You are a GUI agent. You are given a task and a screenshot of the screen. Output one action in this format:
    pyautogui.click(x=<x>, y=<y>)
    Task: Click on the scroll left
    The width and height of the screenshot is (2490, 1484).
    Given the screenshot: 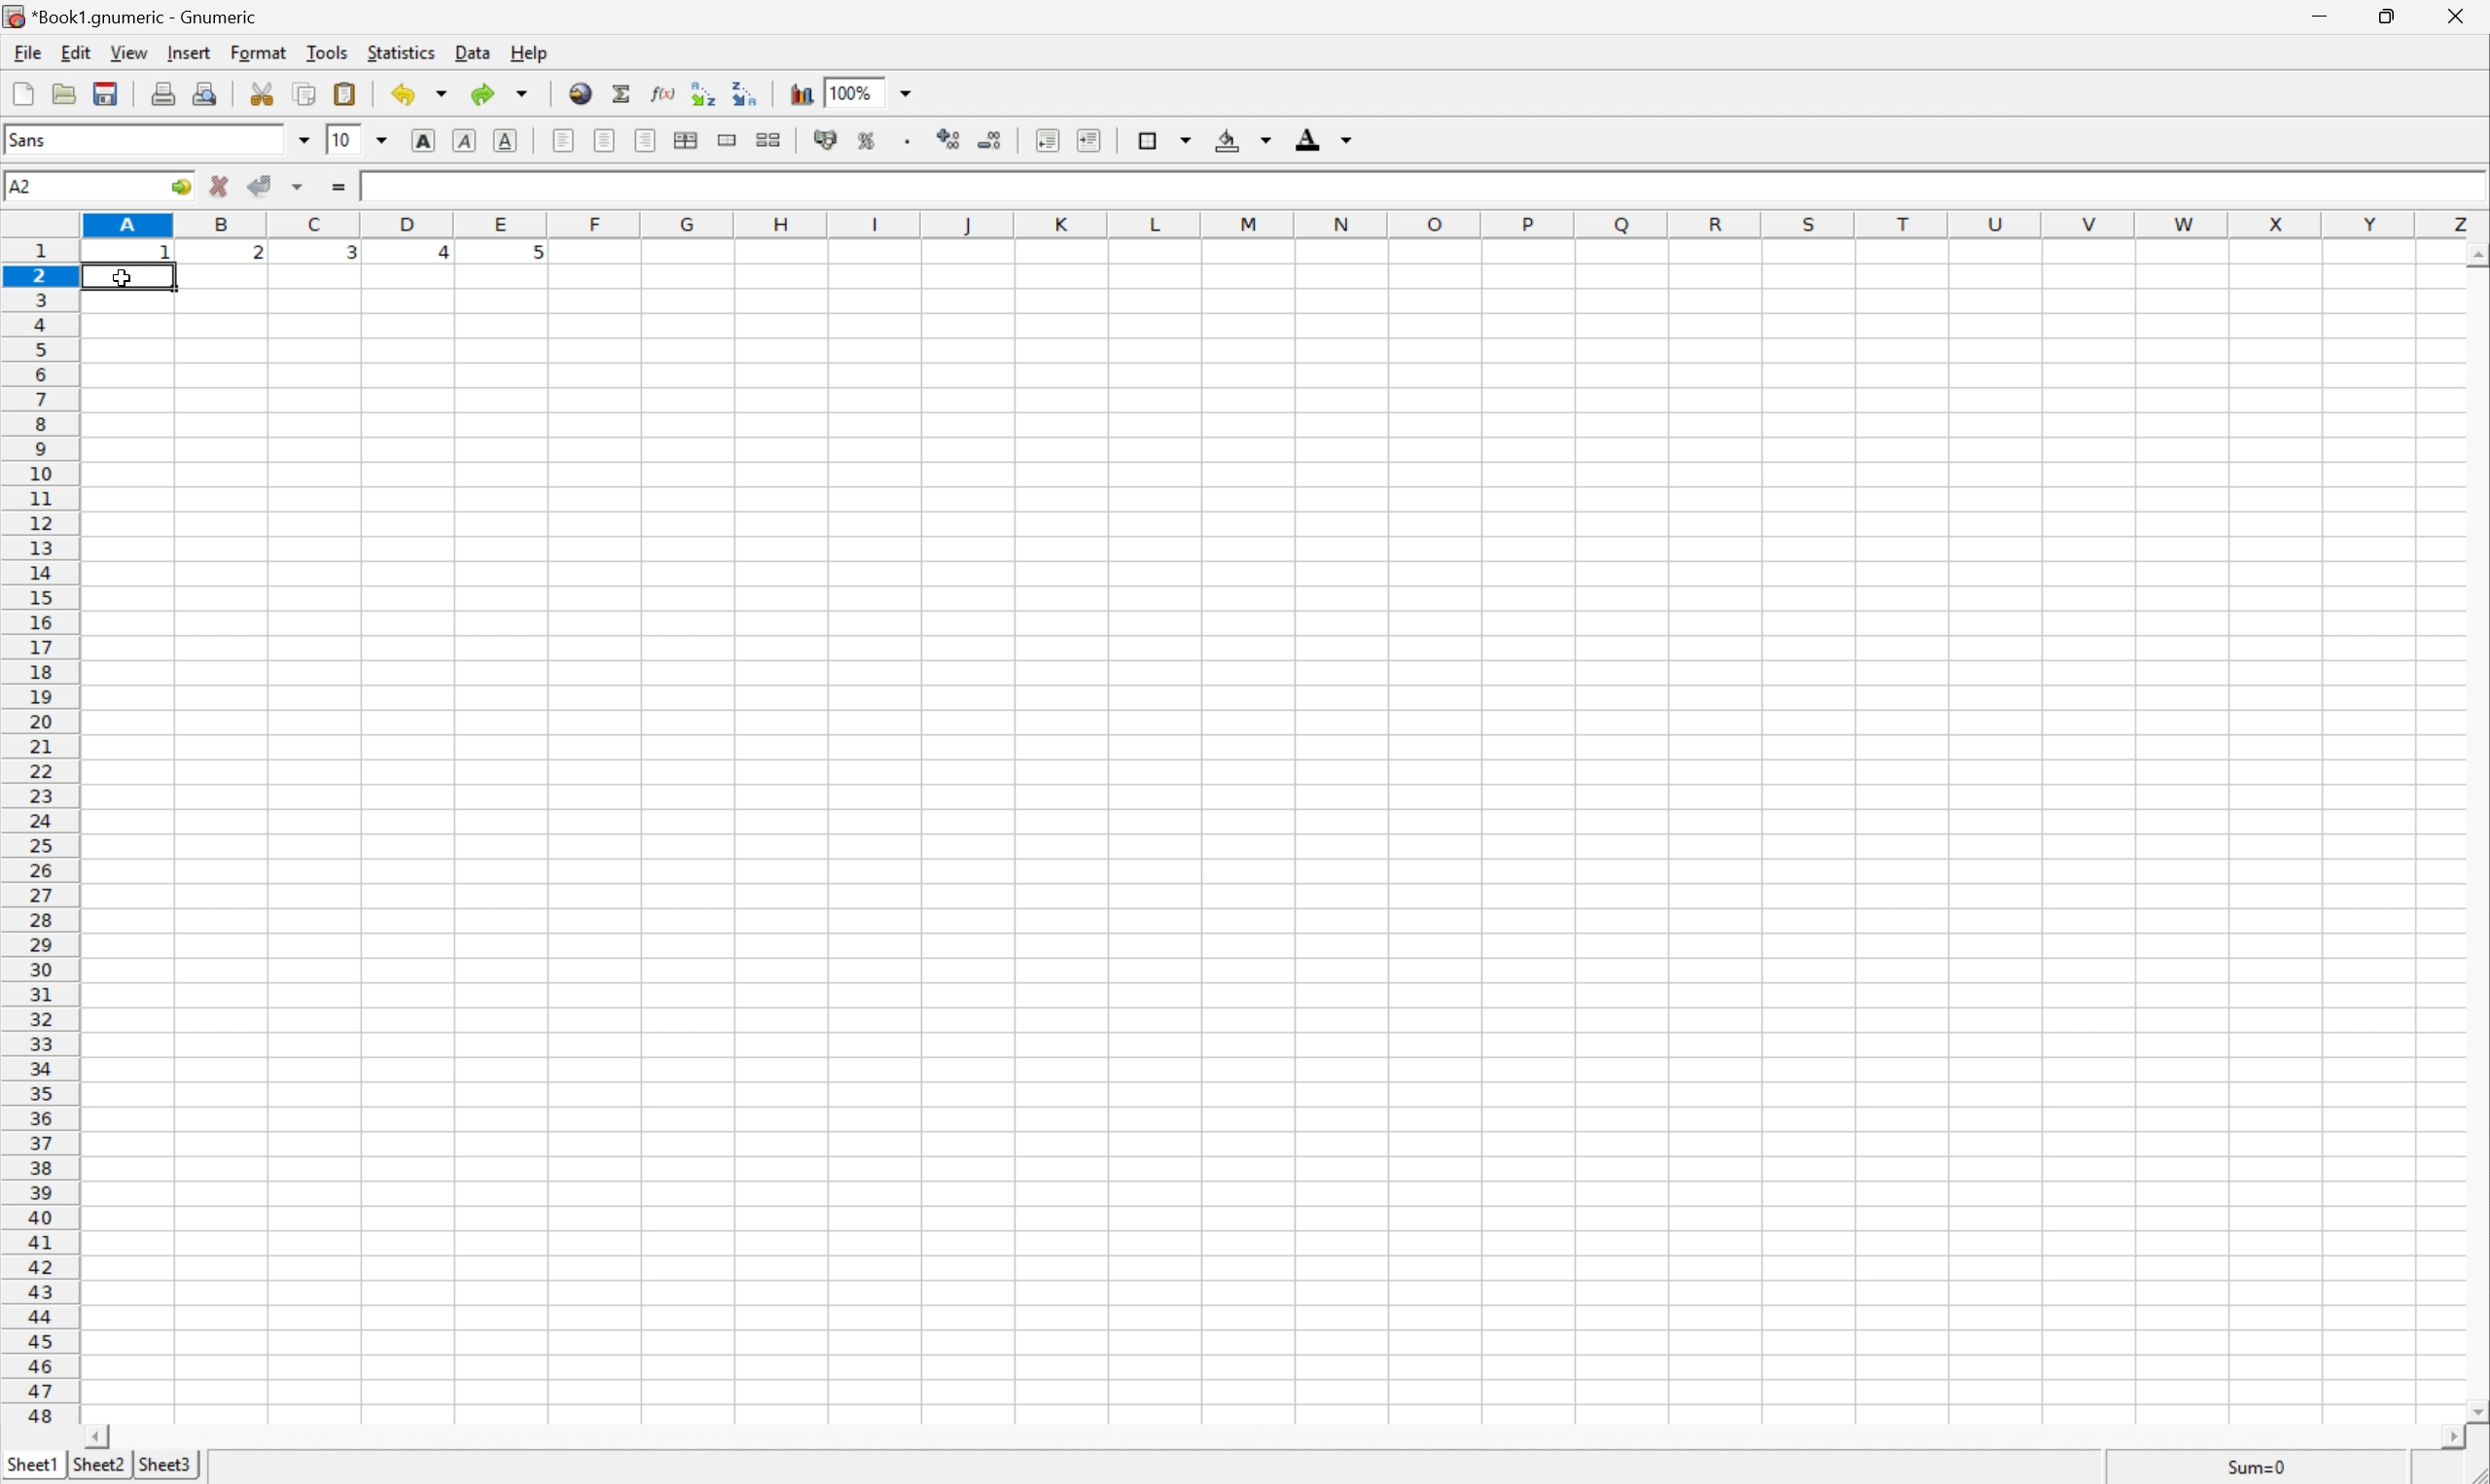 What is the action you would take?
    pyautogui.click(x=103, y=1437)
    